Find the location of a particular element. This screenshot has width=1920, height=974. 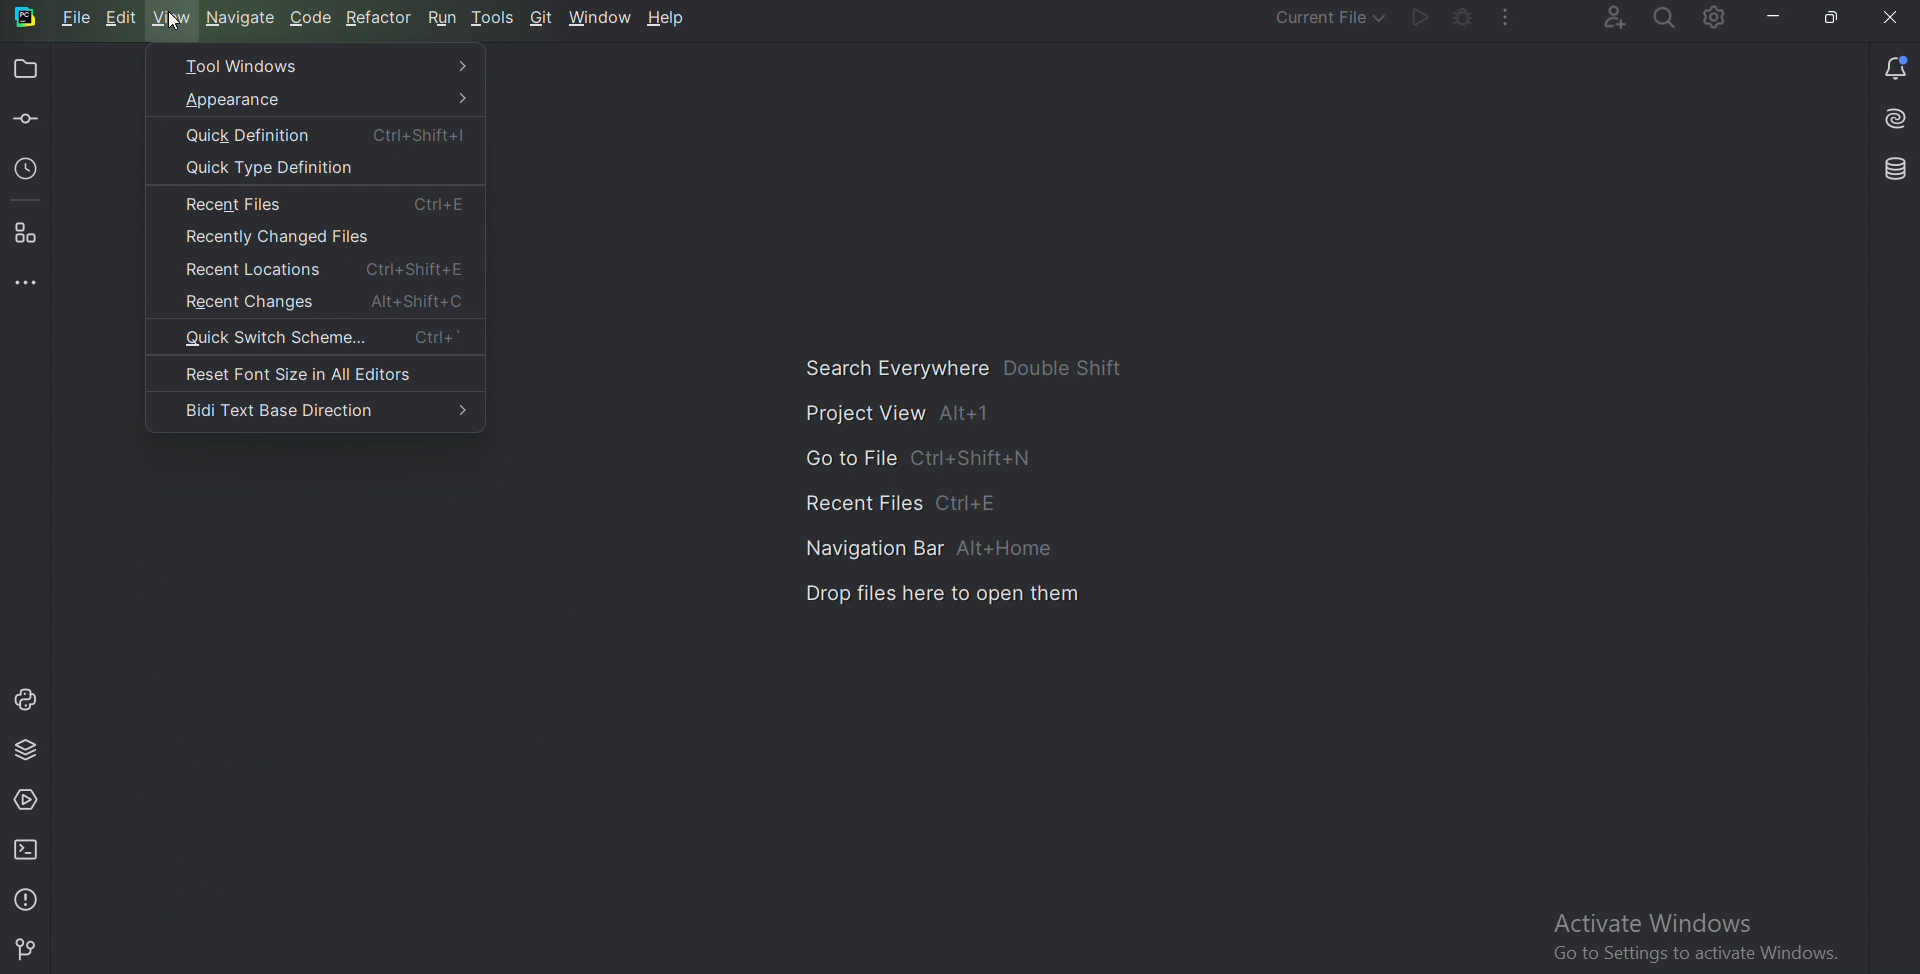

minimize is located at coordinates (1775, 18).